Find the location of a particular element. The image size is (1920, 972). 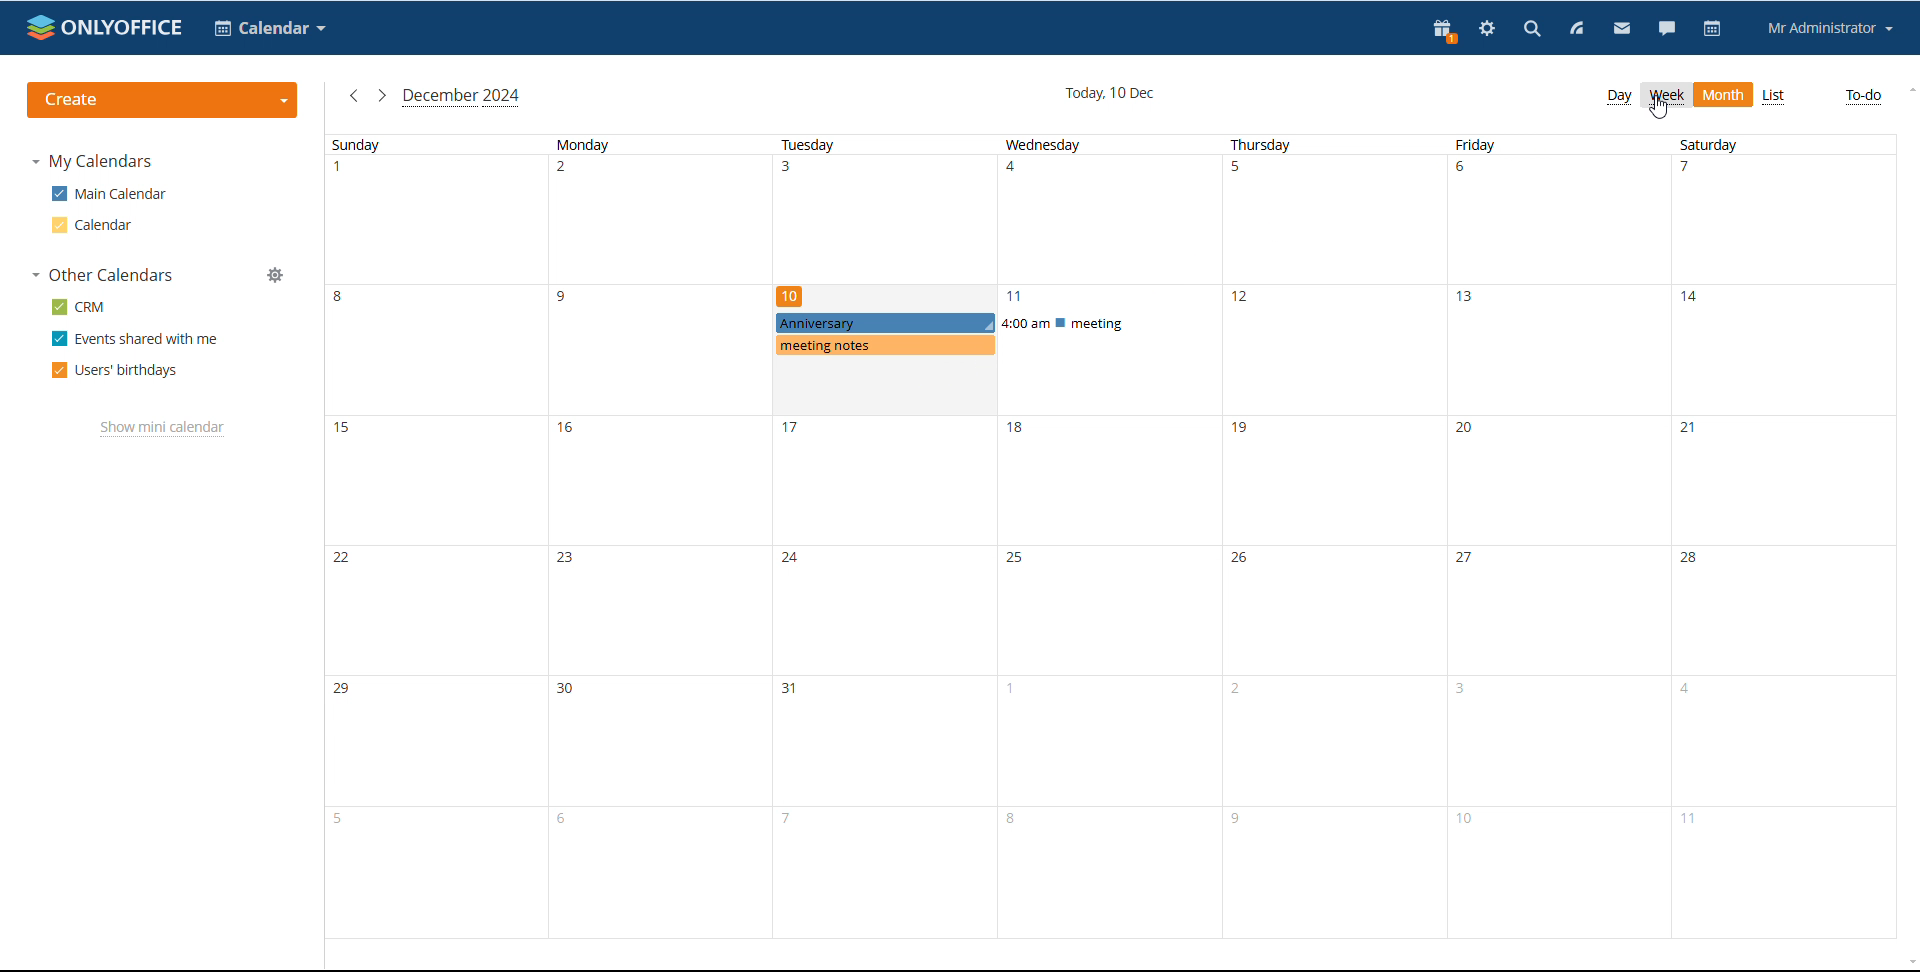

present is located at coordinates (1441, 30).